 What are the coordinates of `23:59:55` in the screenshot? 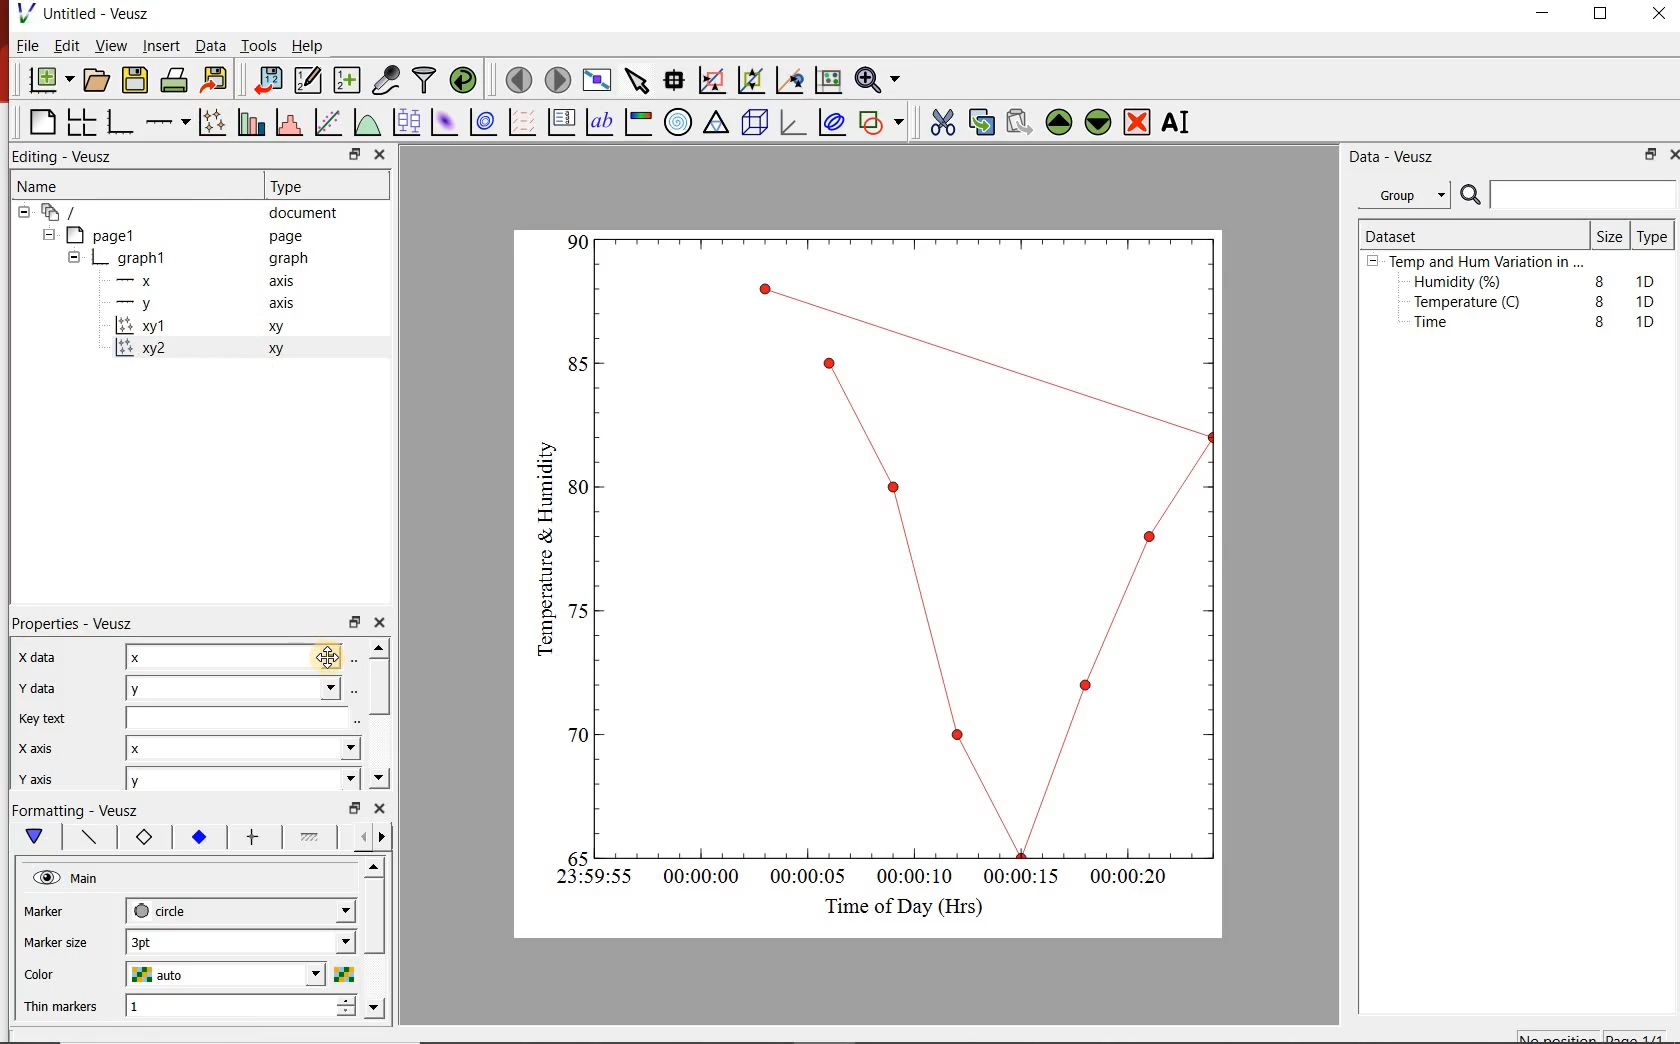 It's located at (586, 878).